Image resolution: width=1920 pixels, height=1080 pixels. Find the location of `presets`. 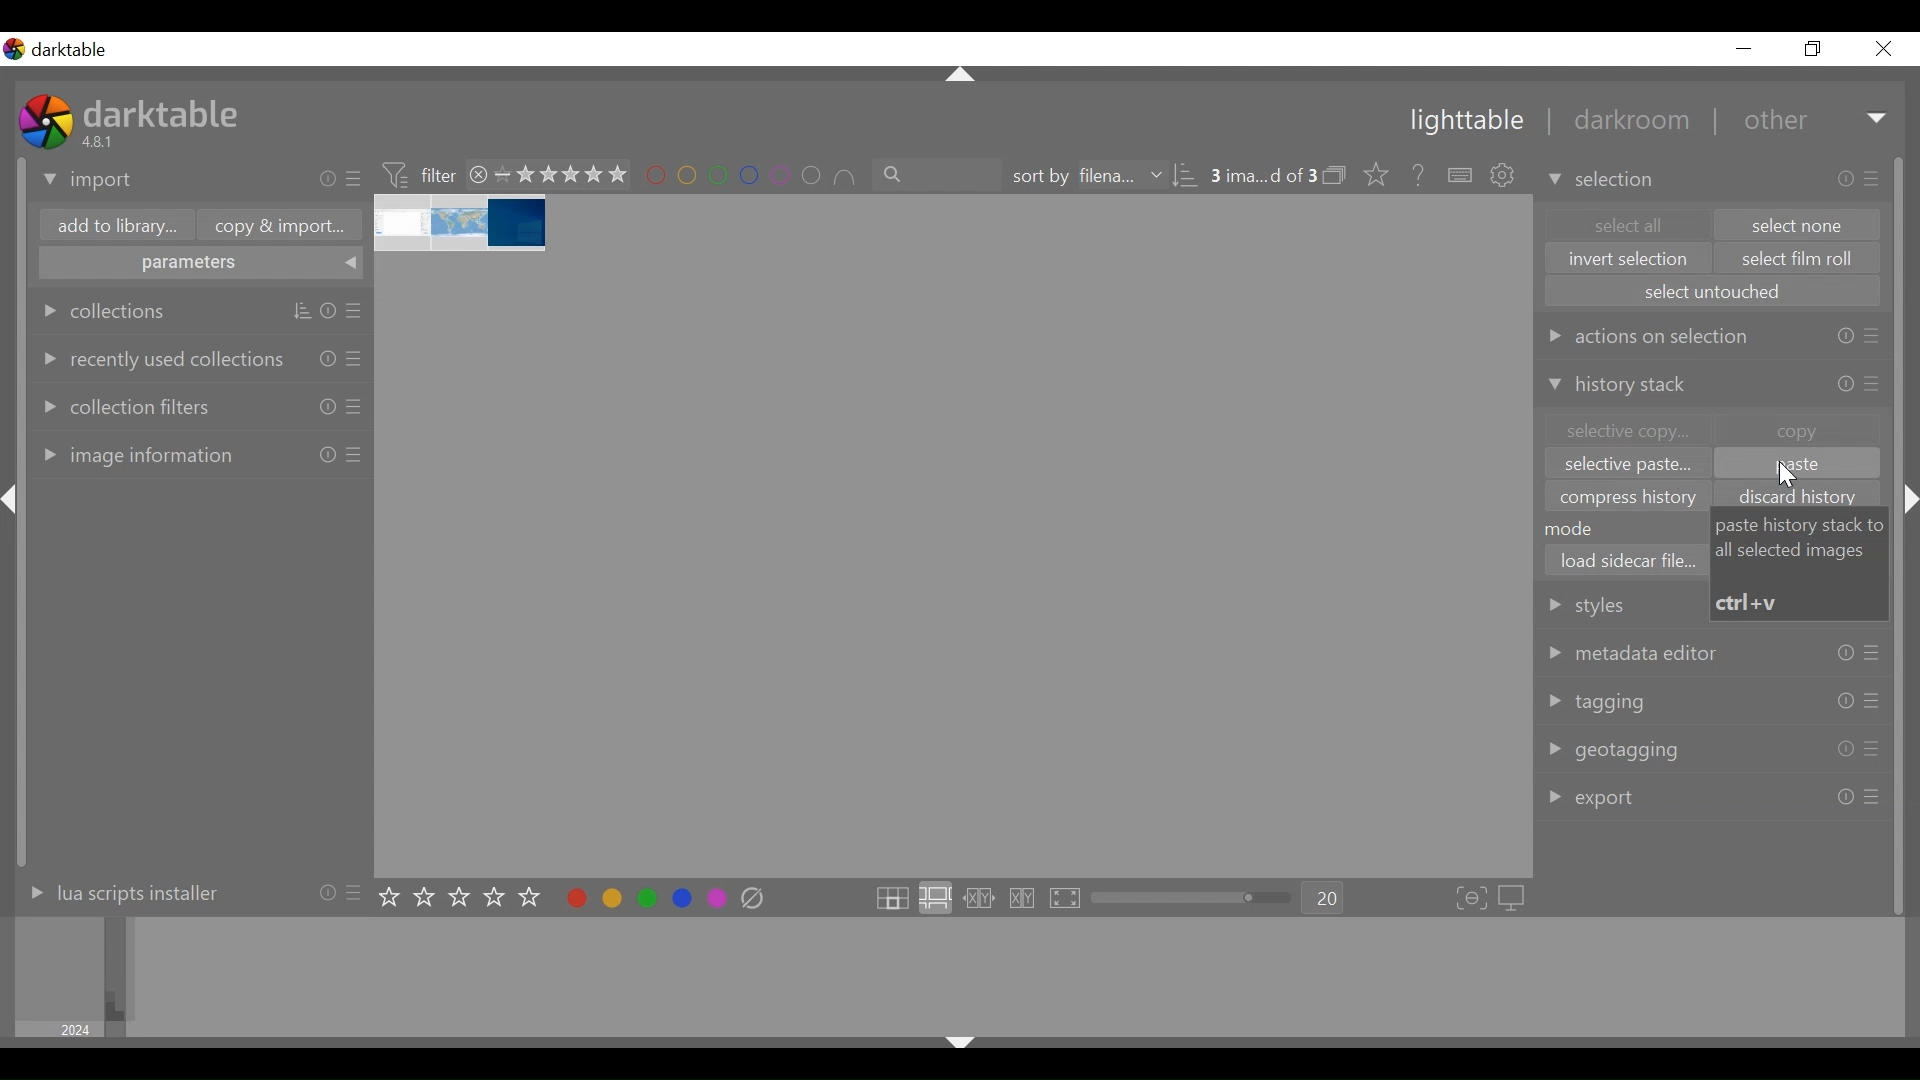

presets is located at coordinates (354, 455).